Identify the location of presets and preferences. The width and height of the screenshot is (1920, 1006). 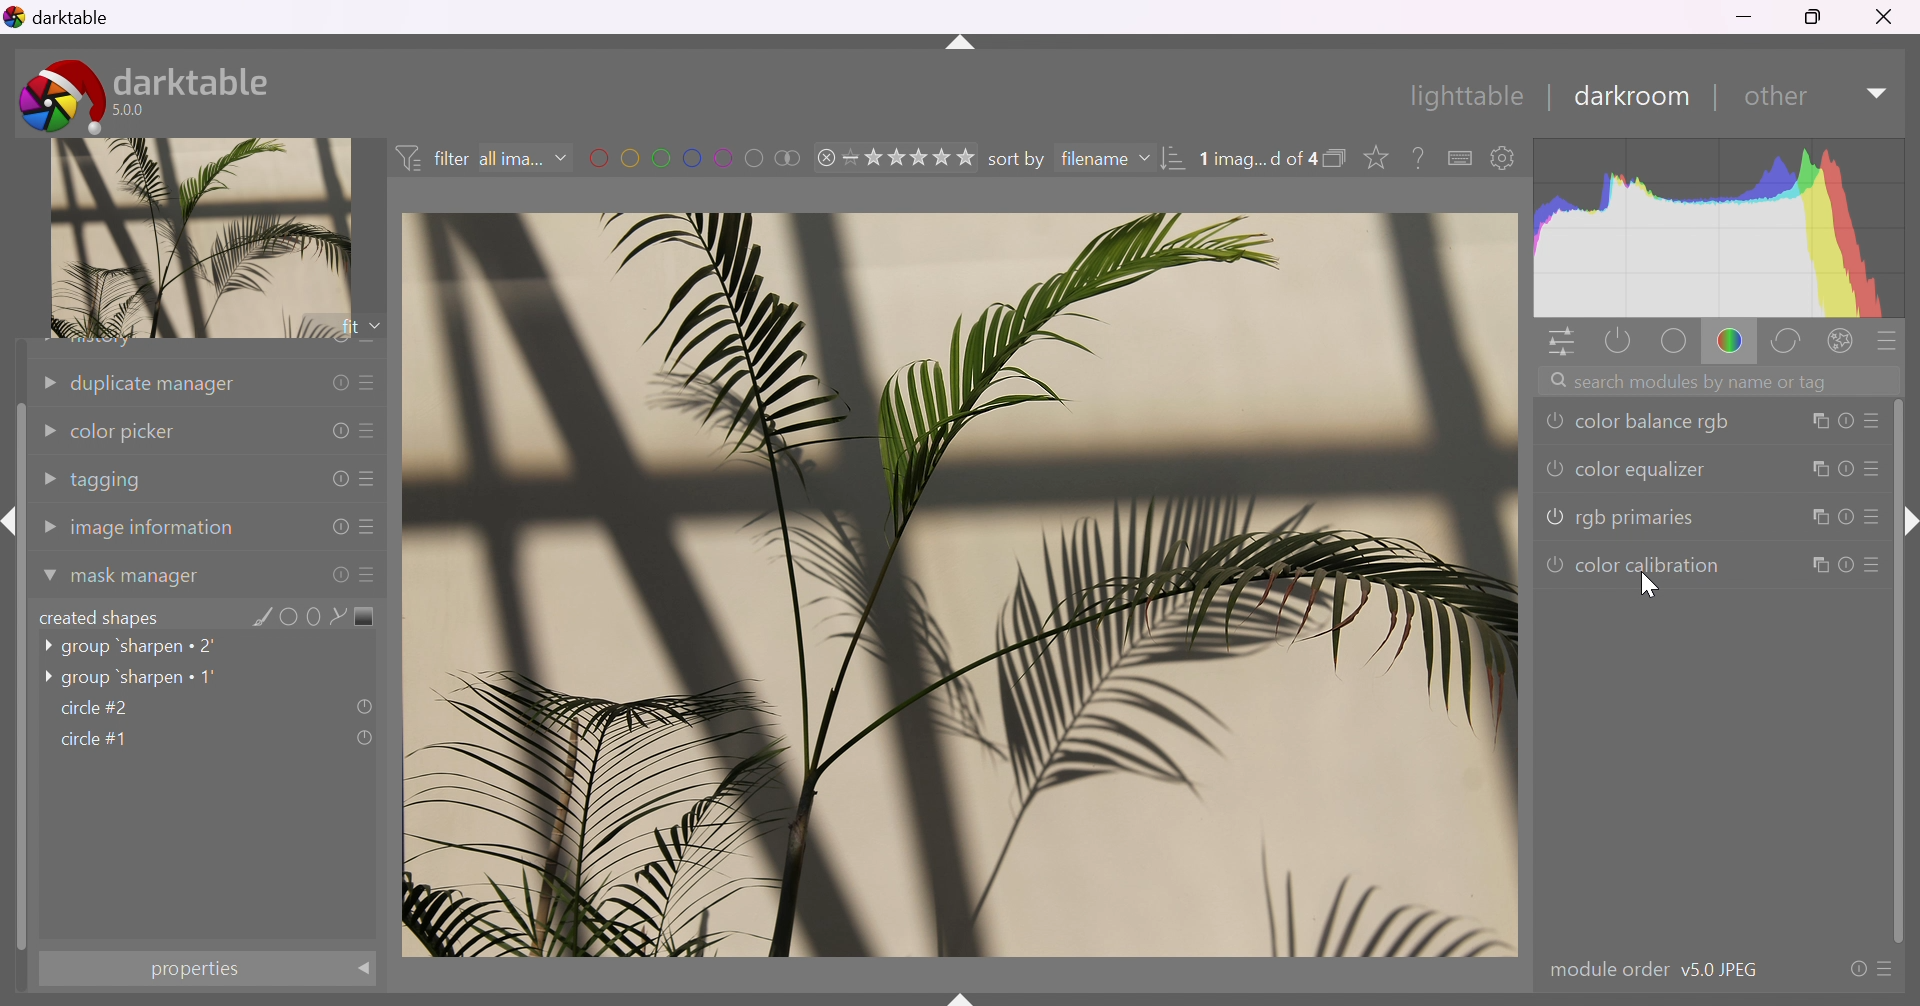
(1867, 966).